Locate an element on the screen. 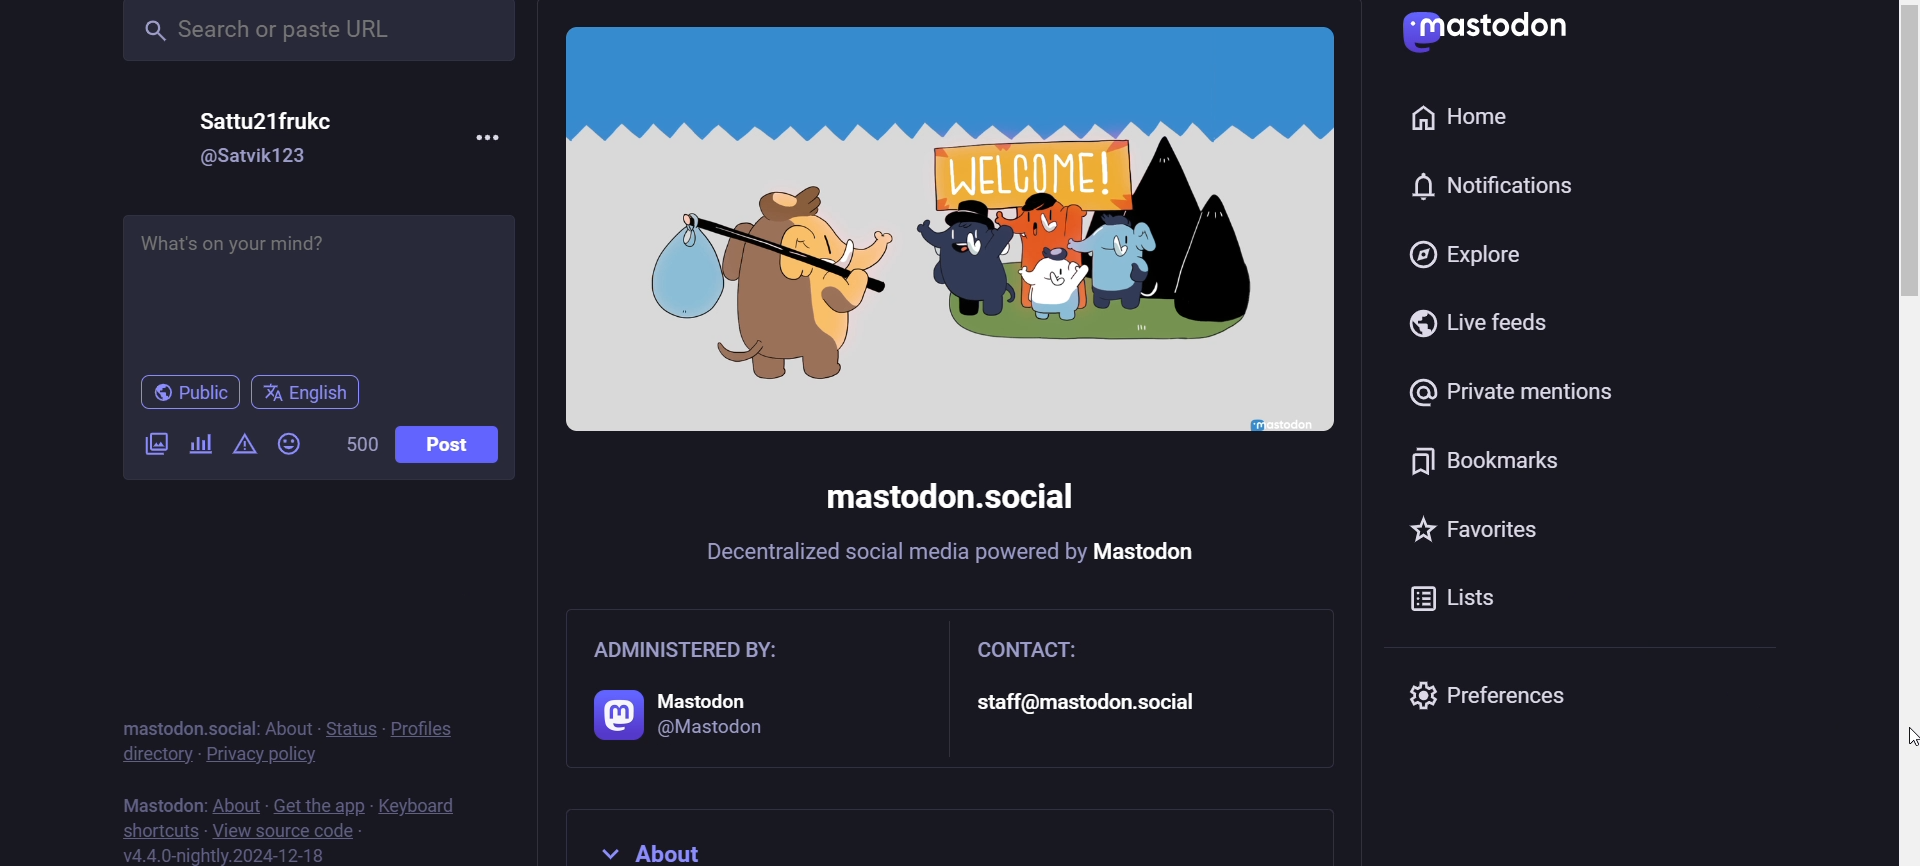 Image resolution: width=1920 pixels, height=866 pixels. @satvik123 is located at coordinates (270, 160).